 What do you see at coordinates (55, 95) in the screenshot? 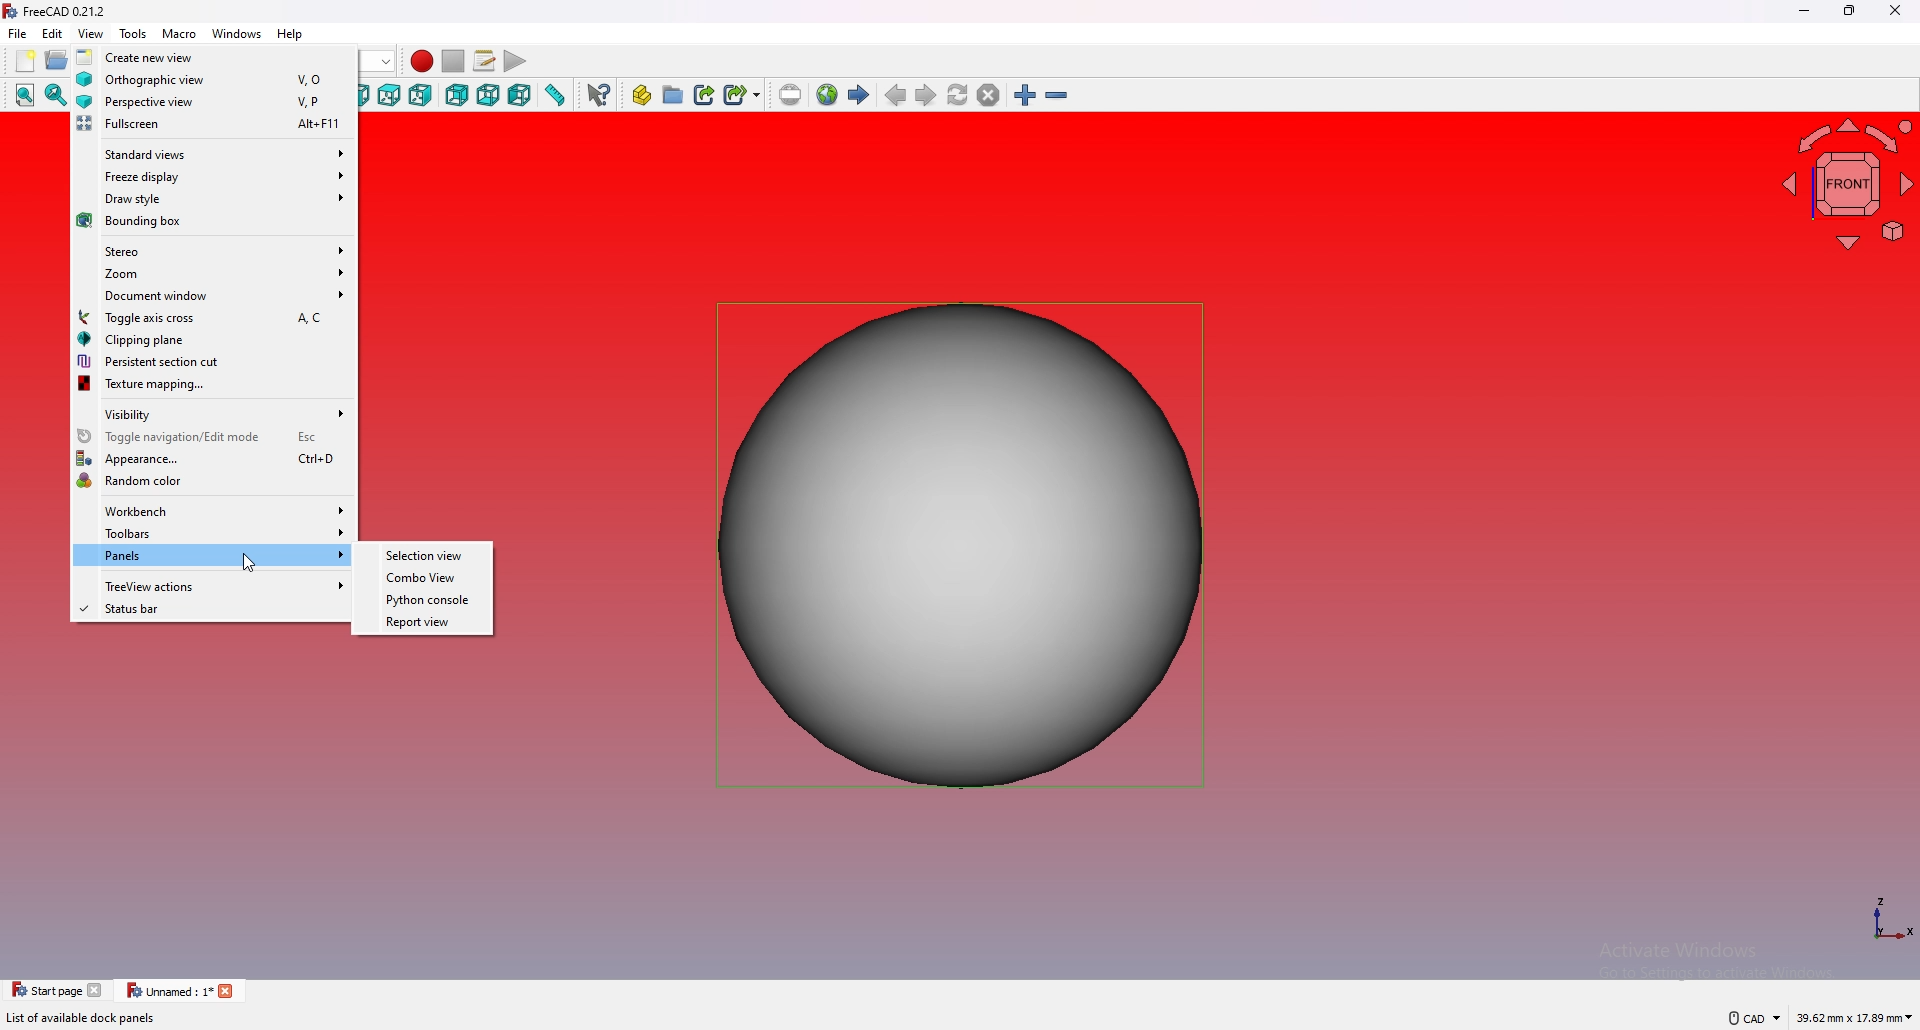
I see `fit selection` at bounding box center [55, 95].